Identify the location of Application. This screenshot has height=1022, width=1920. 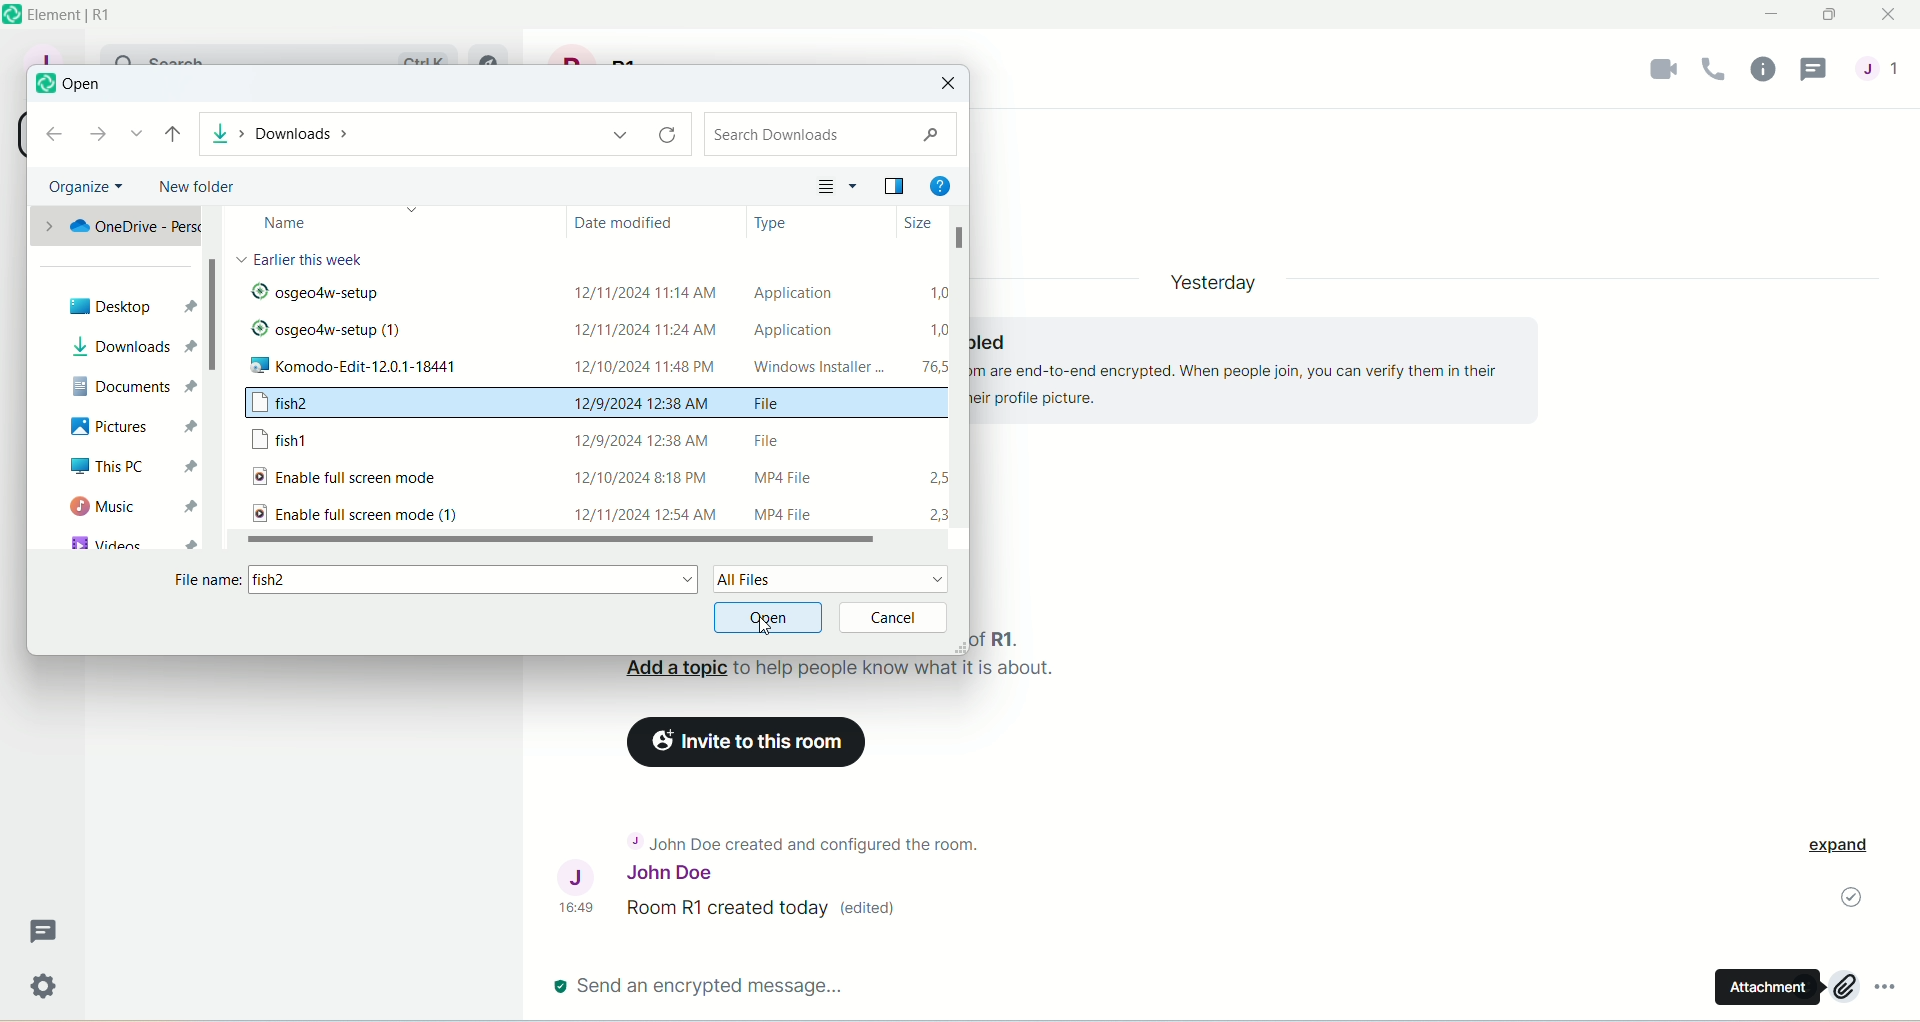
(792, 329).